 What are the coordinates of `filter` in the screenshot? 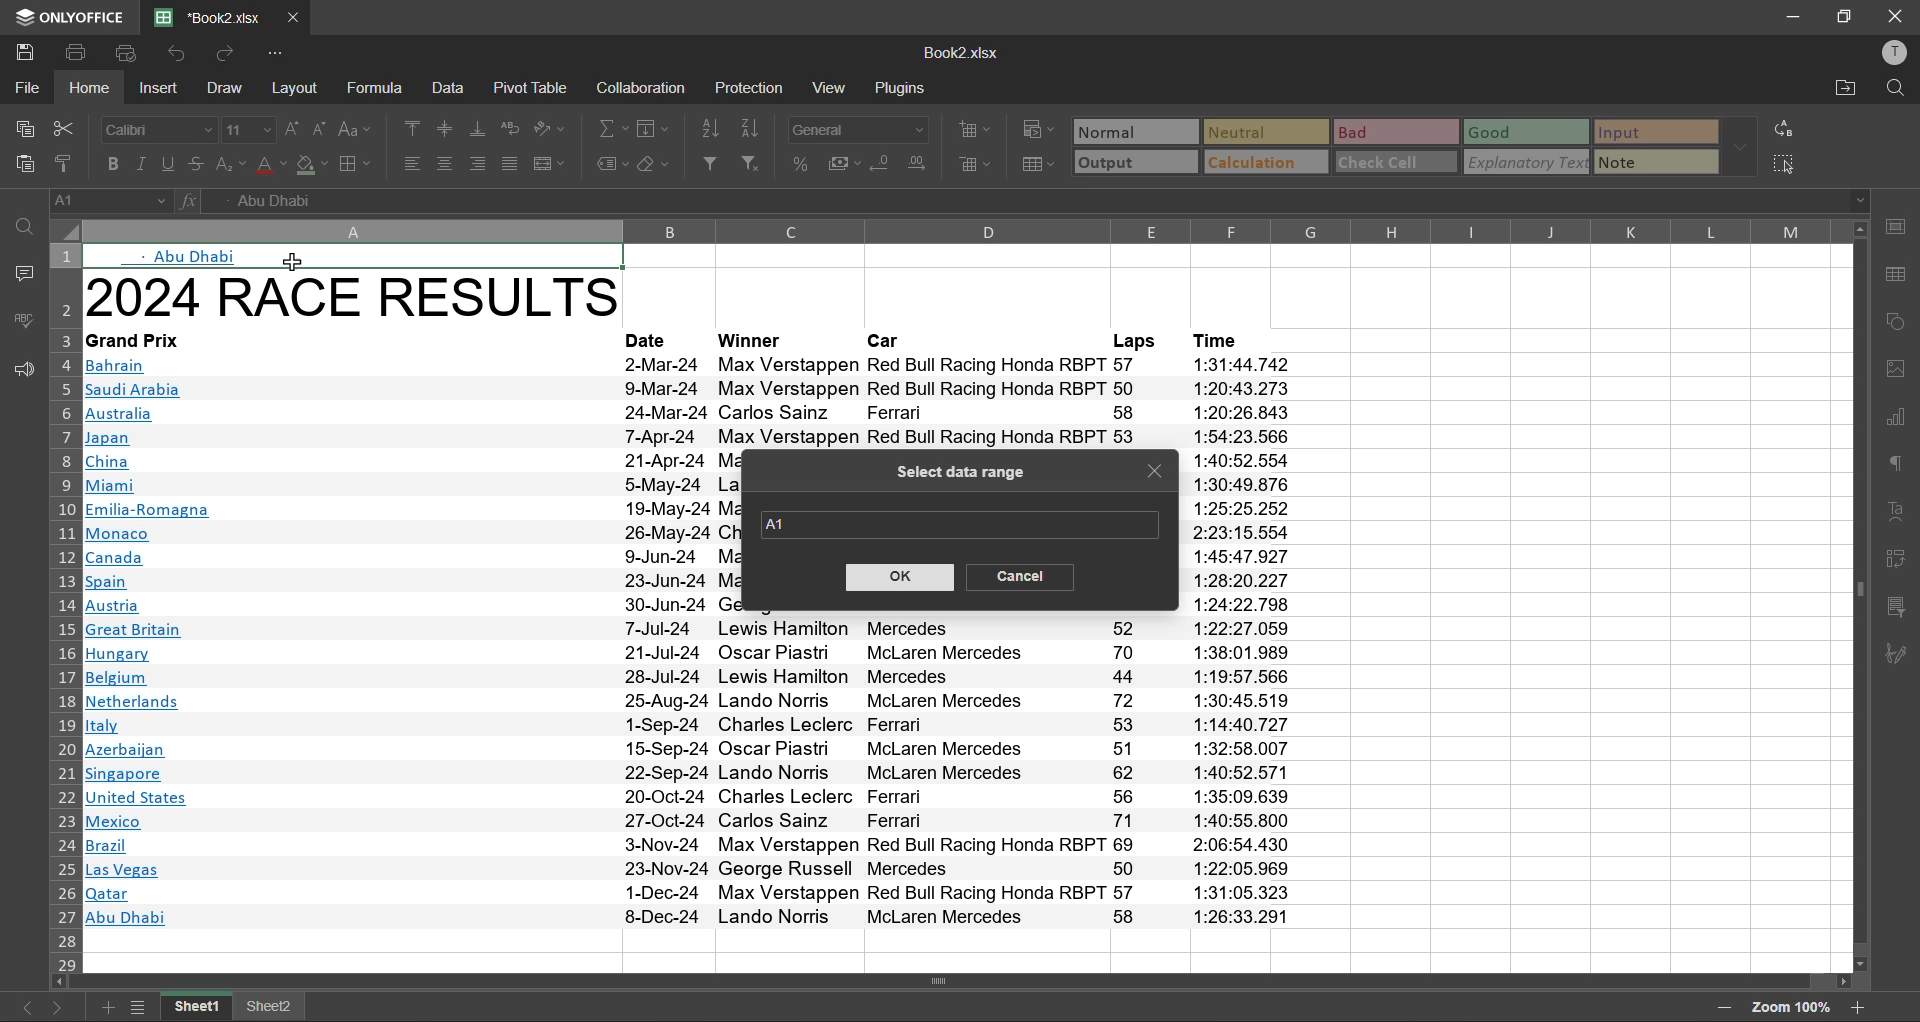 It's located at (714, 161).